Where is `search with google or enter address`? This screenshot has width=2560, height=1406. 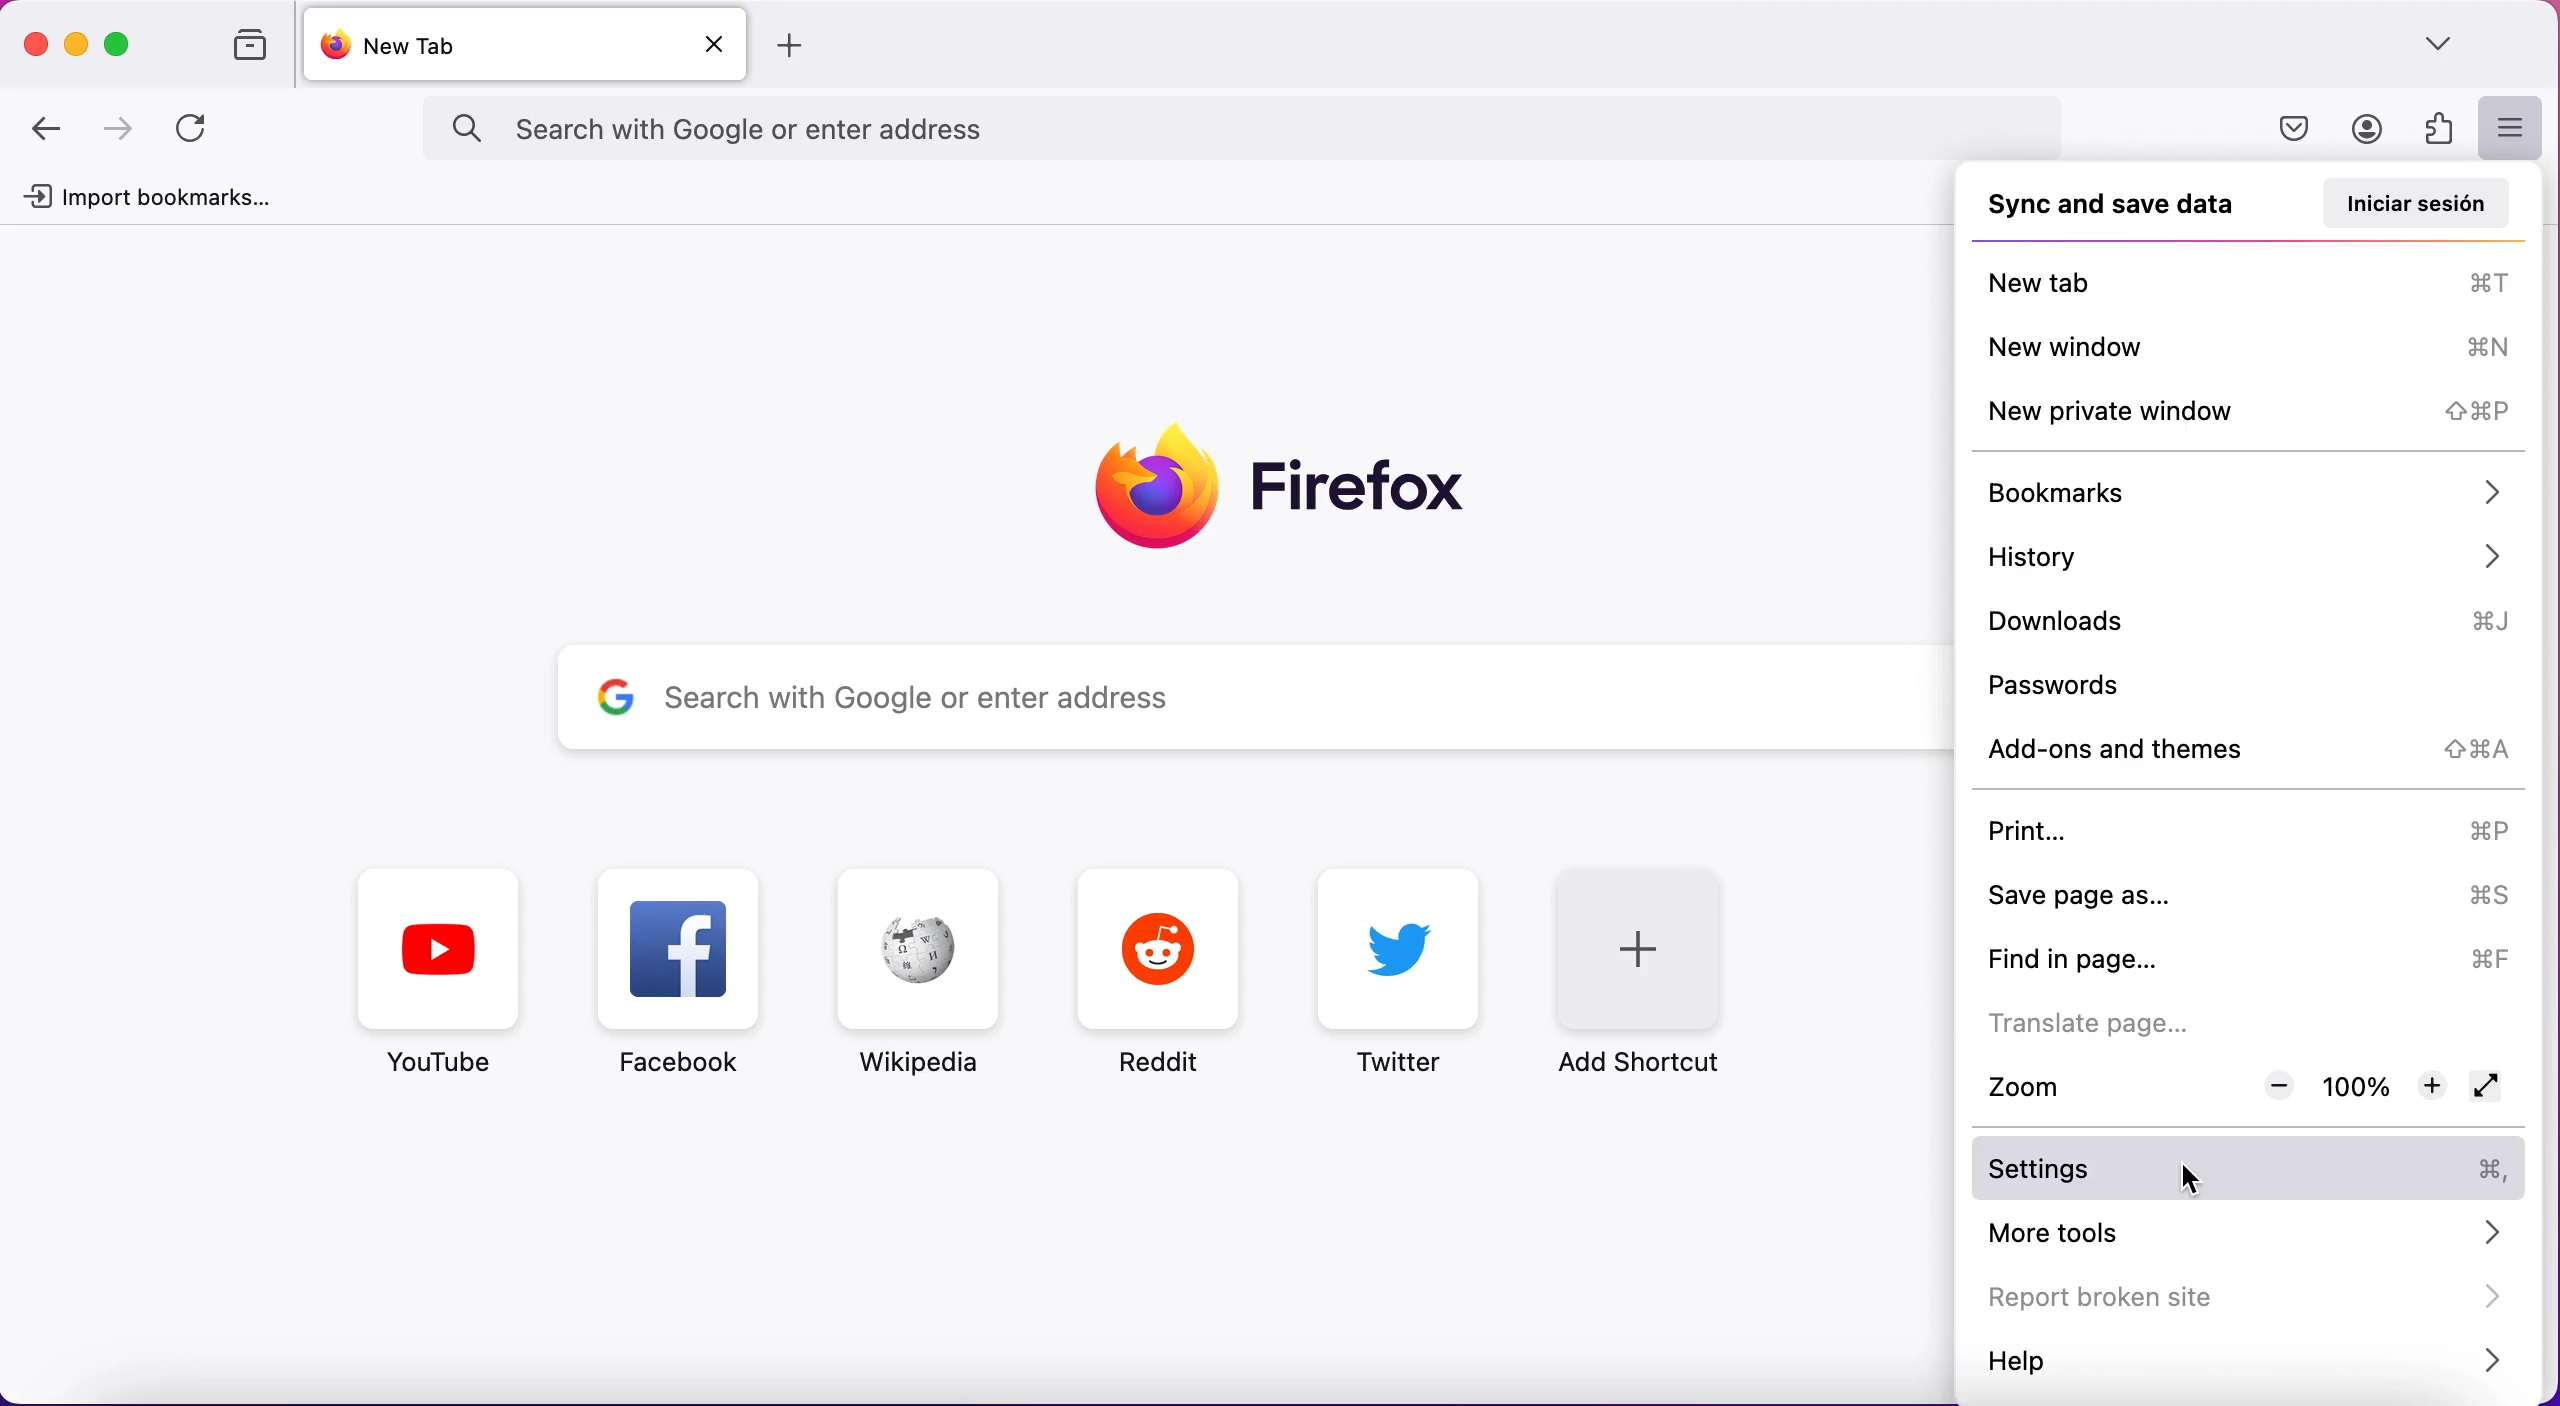 search with google or enter address is located at coordinates (1285, 129).